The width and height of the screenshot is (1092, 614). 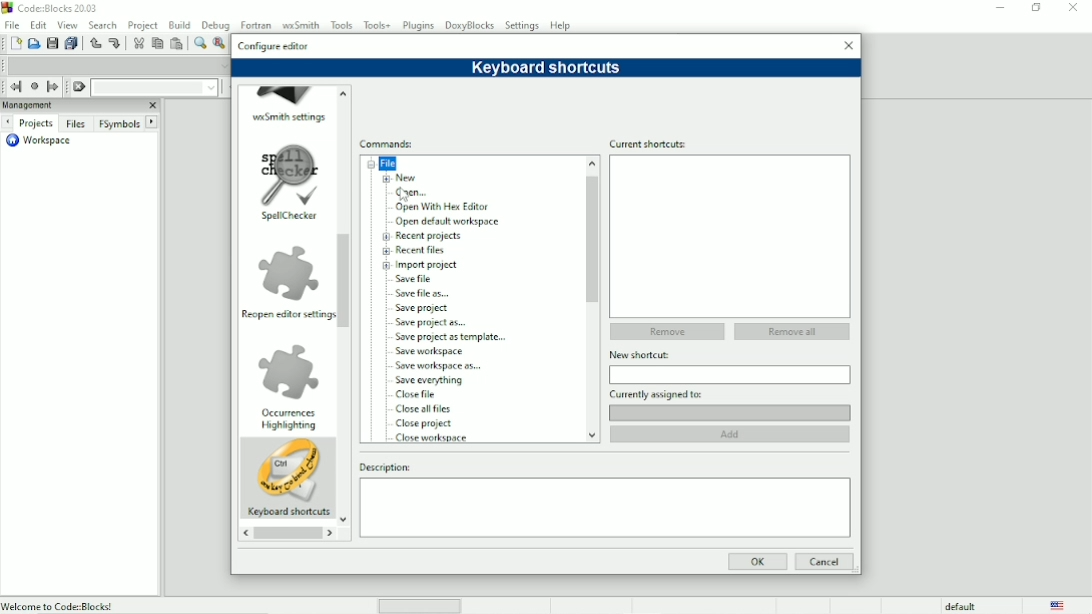 I want to click on Undo, so click(x=94, y=43).